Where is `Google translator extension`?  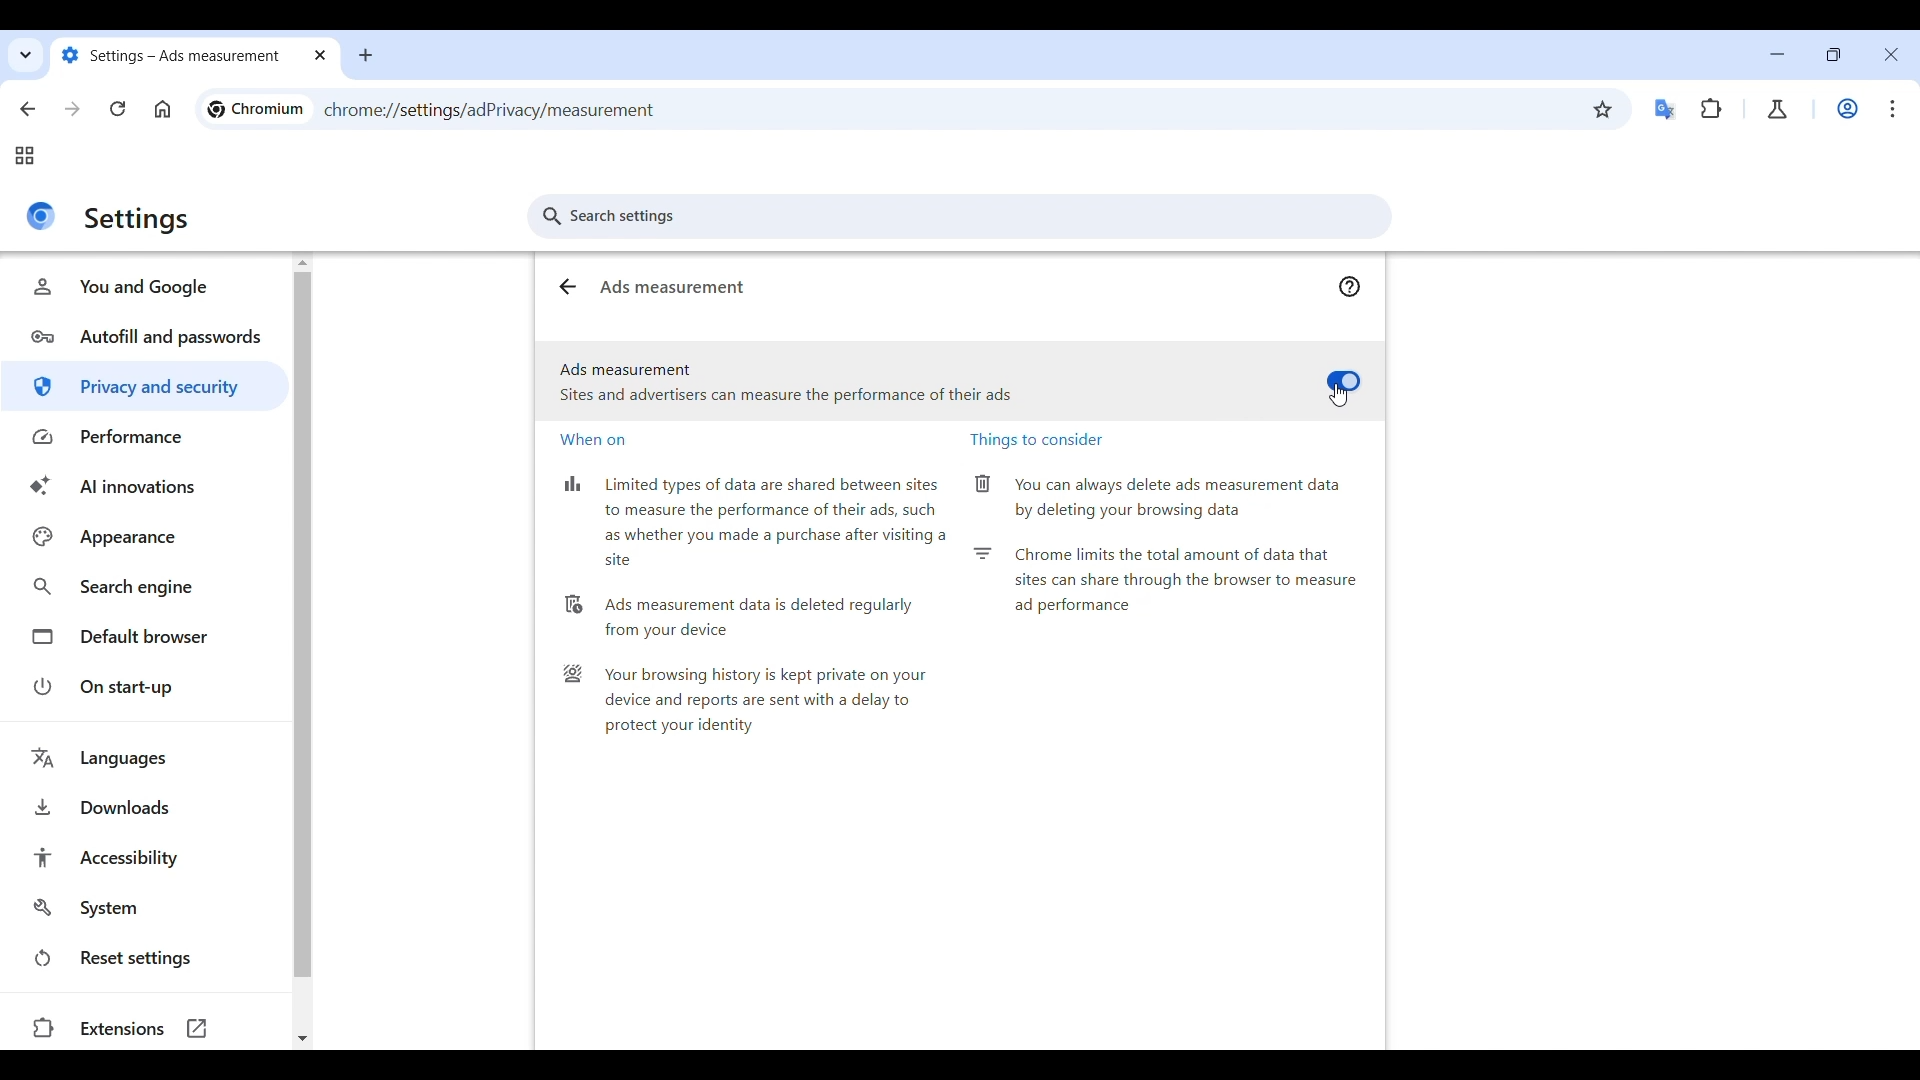
Google translator extension is located at coordinates (1665, 110).